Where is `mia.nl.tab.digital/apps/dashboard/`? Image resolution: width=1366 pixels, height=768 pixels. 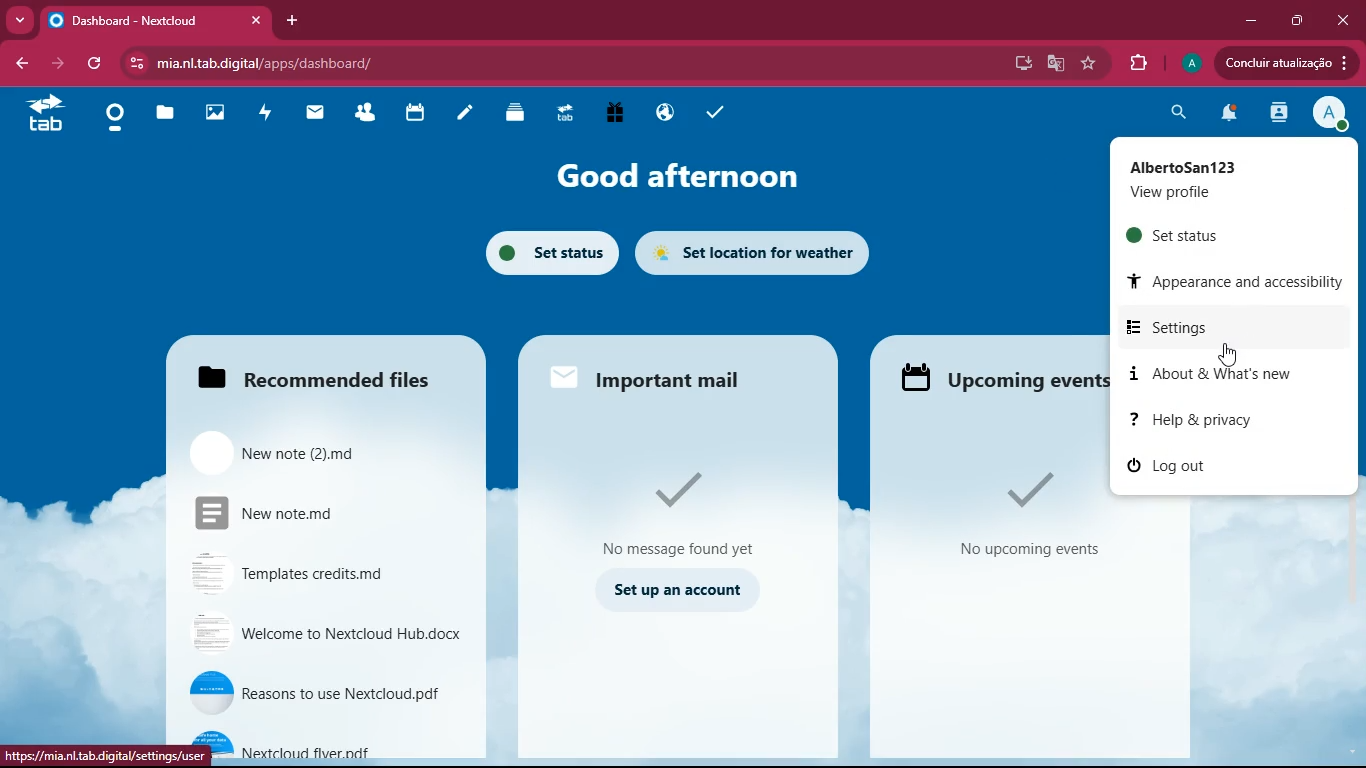 mia.nl.tab.digital/apps/dashboard/ is located at coordinates (271, 62).